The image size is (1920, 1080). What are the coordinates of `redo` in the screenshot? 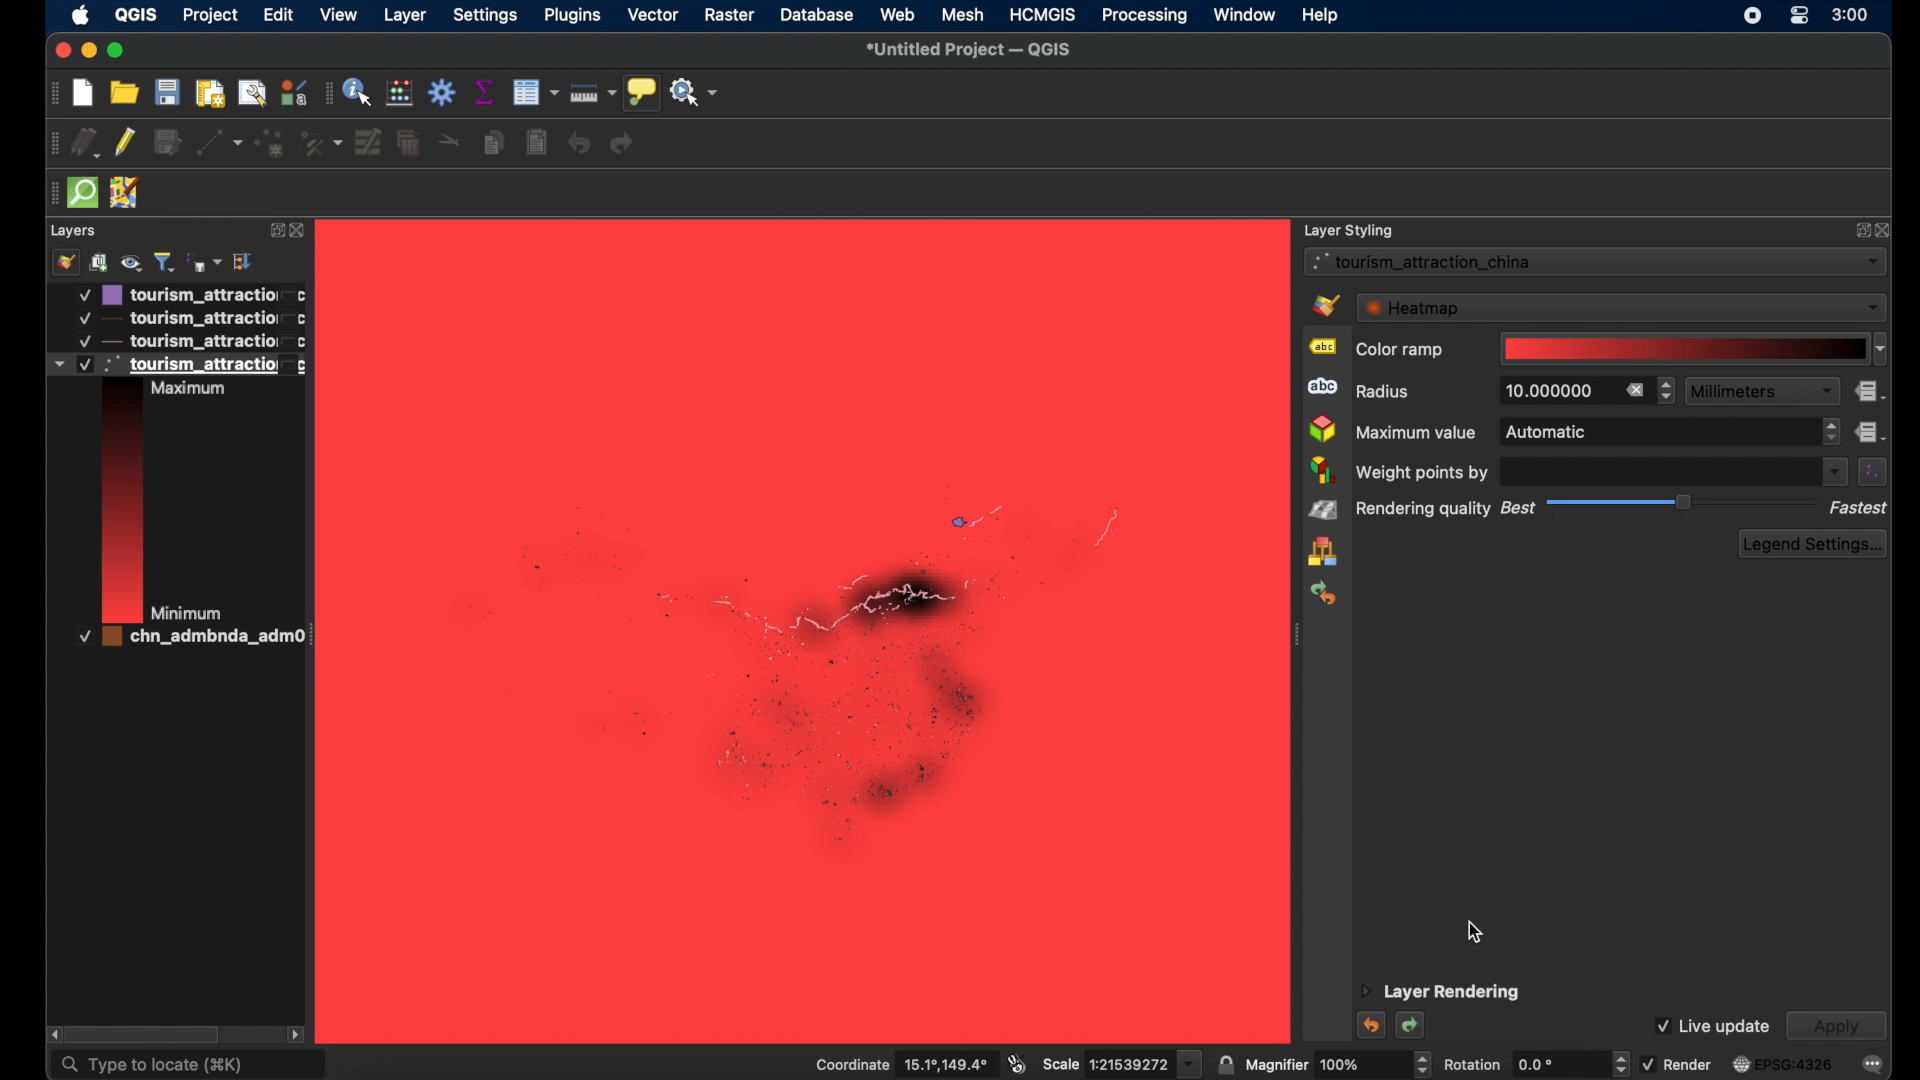 It's located at (1411, 1027).